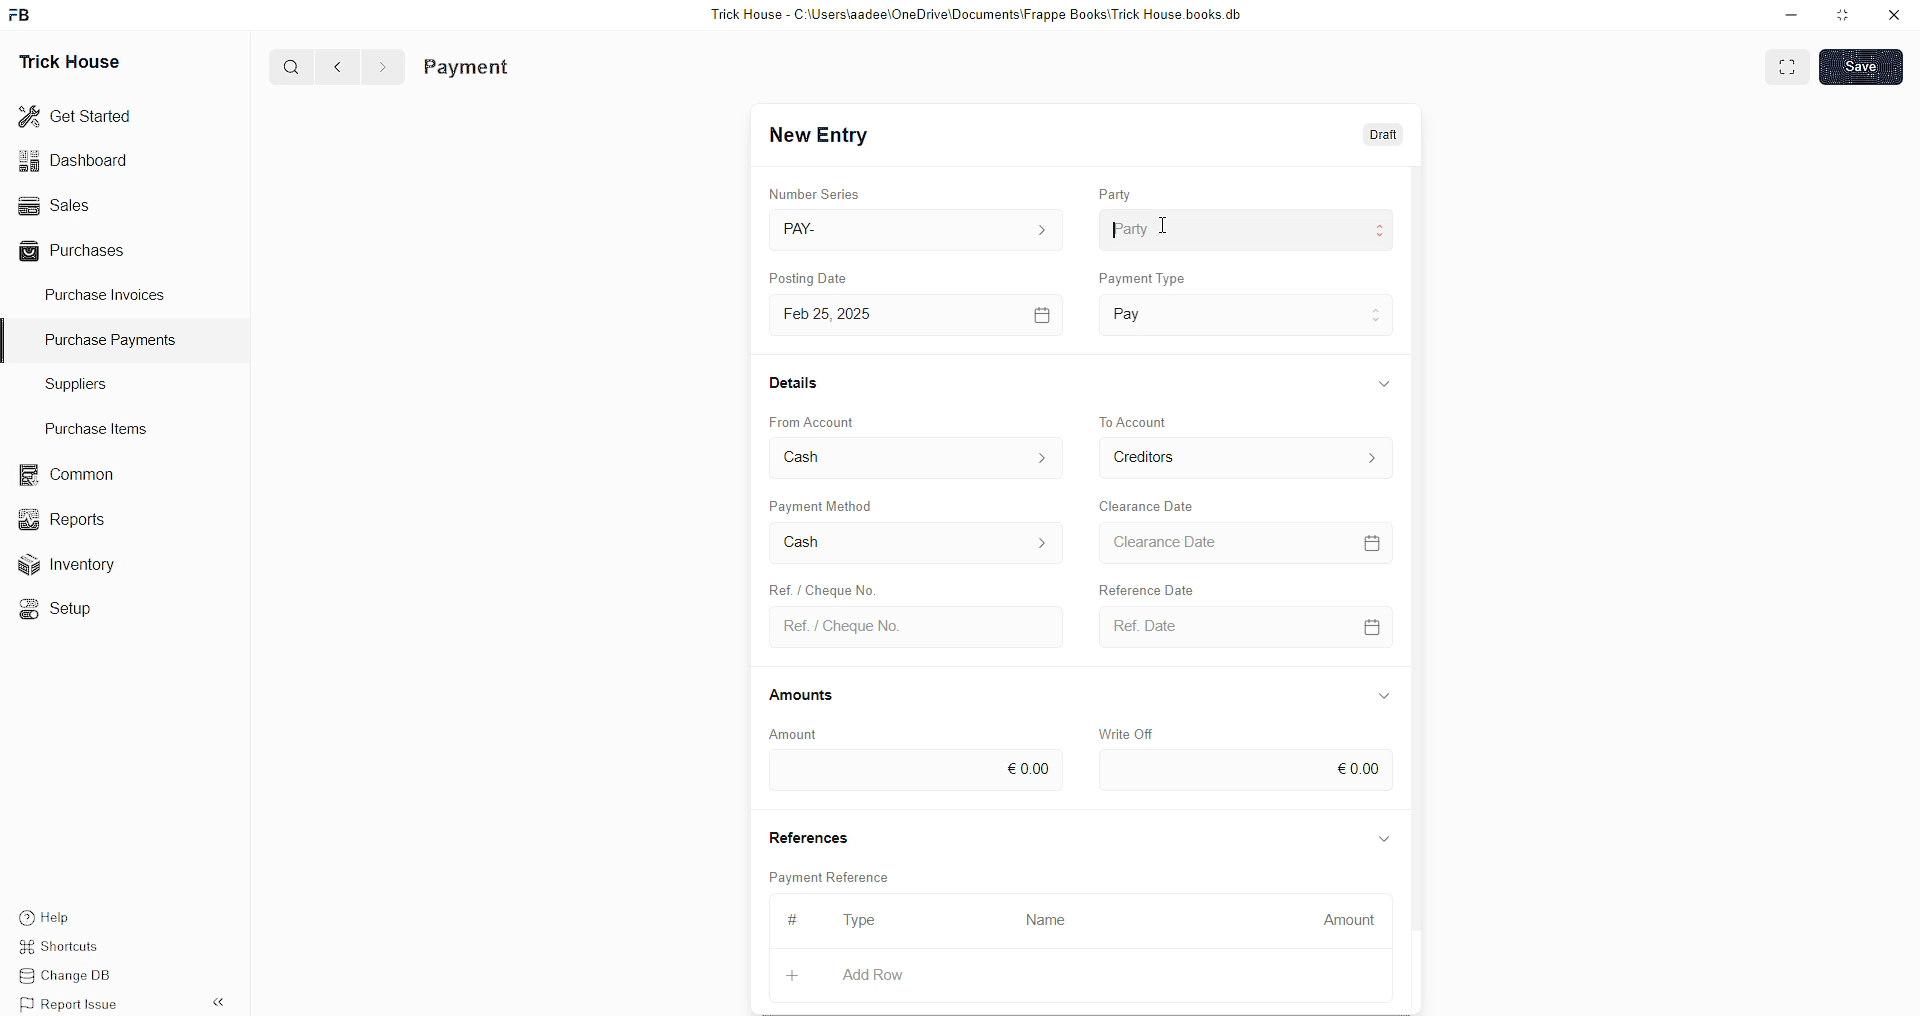 This screenshot has height=1016, width=1920. I want to click on Number Series, so click(819, 190).